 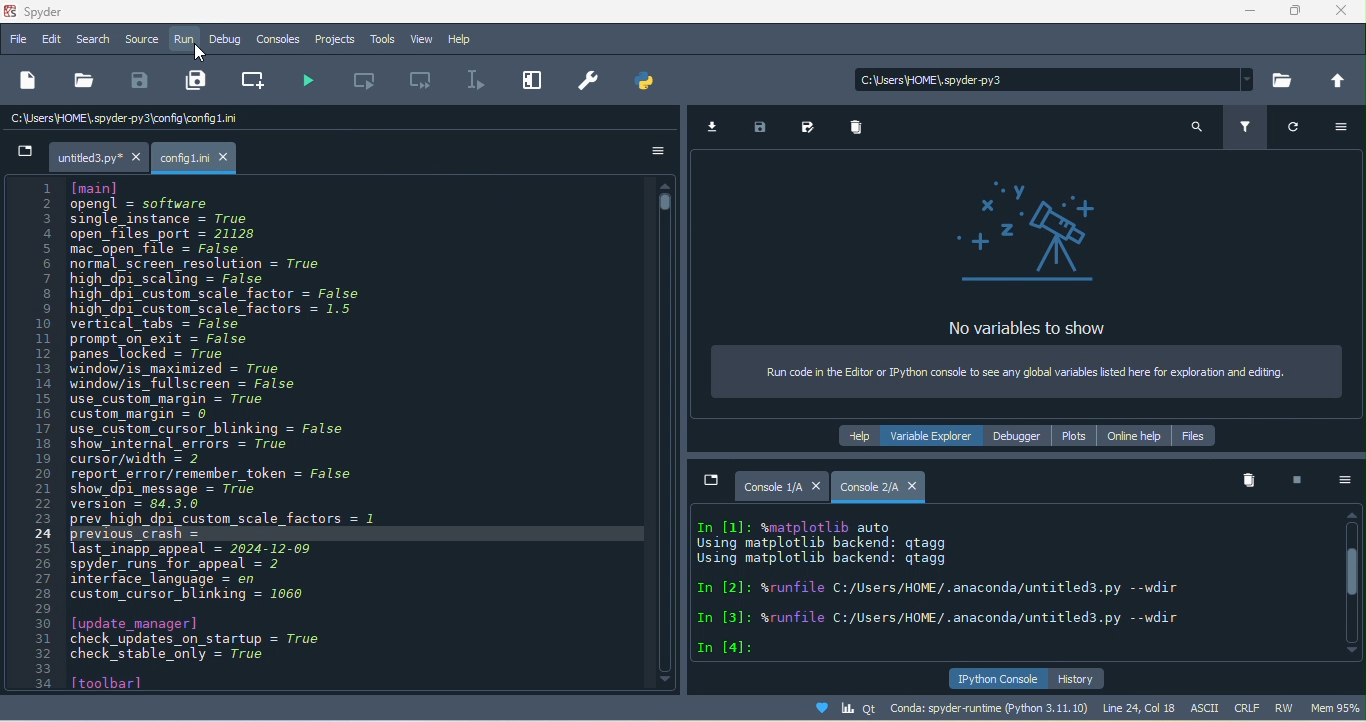 What do you see at coordinates (1210, 708) in the screenshot?
I see `ascii` at bounding box center [1210, 708].